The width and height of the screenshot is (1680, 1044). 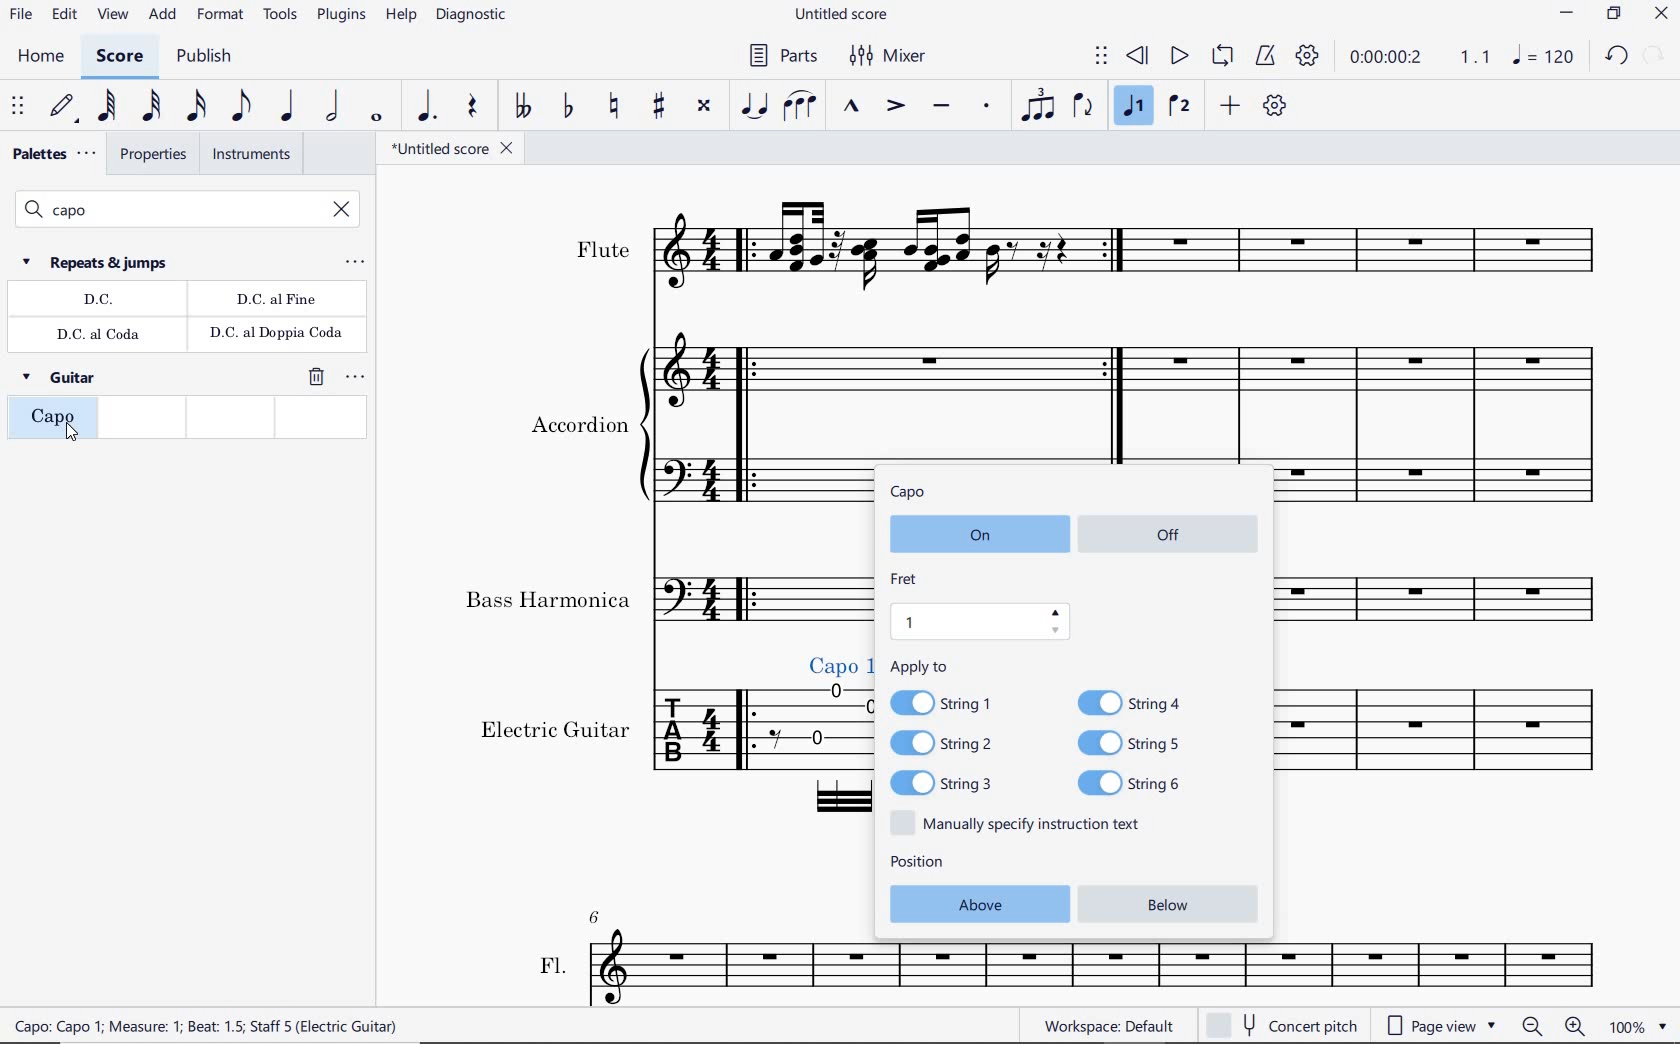 What do you see at coordinates (1222, 56) in the screenshot?
I see `loop playback` at bounding box center [1222, 56].